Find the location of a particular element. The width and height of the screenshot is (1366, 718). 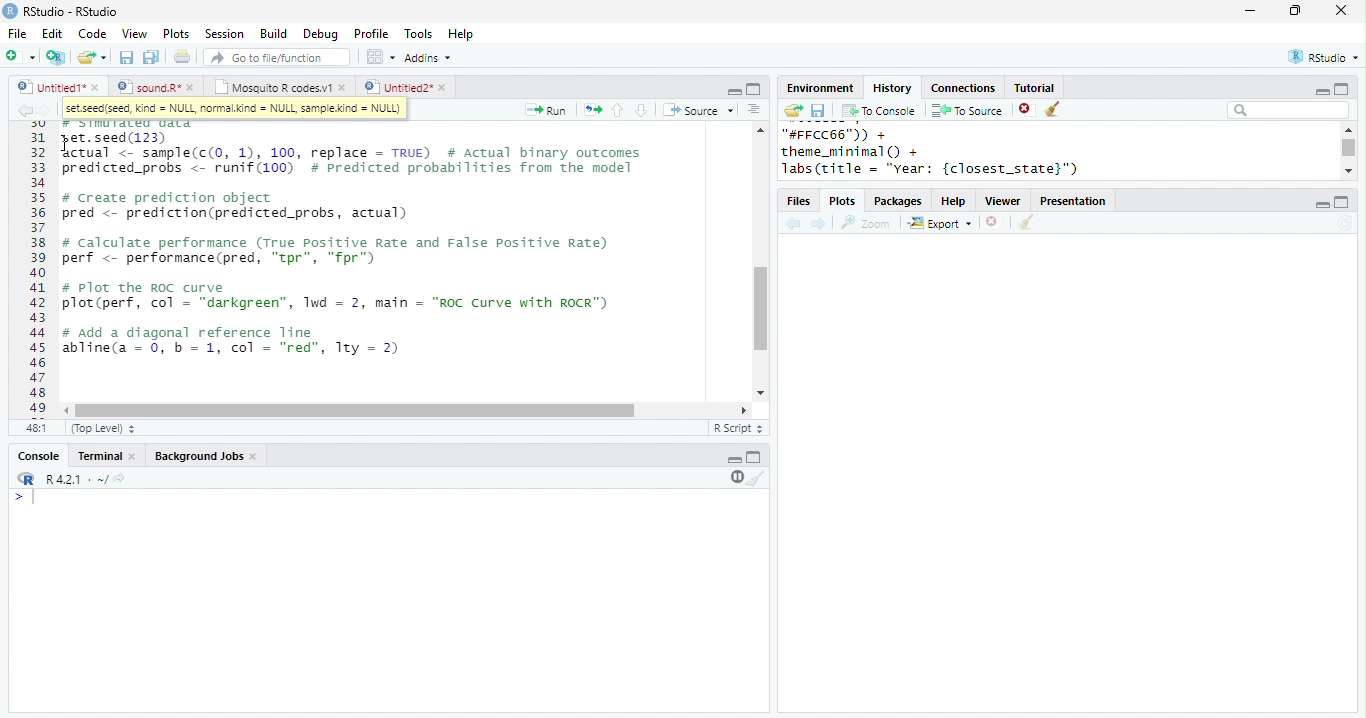

options is located at coordinates (754, 109).